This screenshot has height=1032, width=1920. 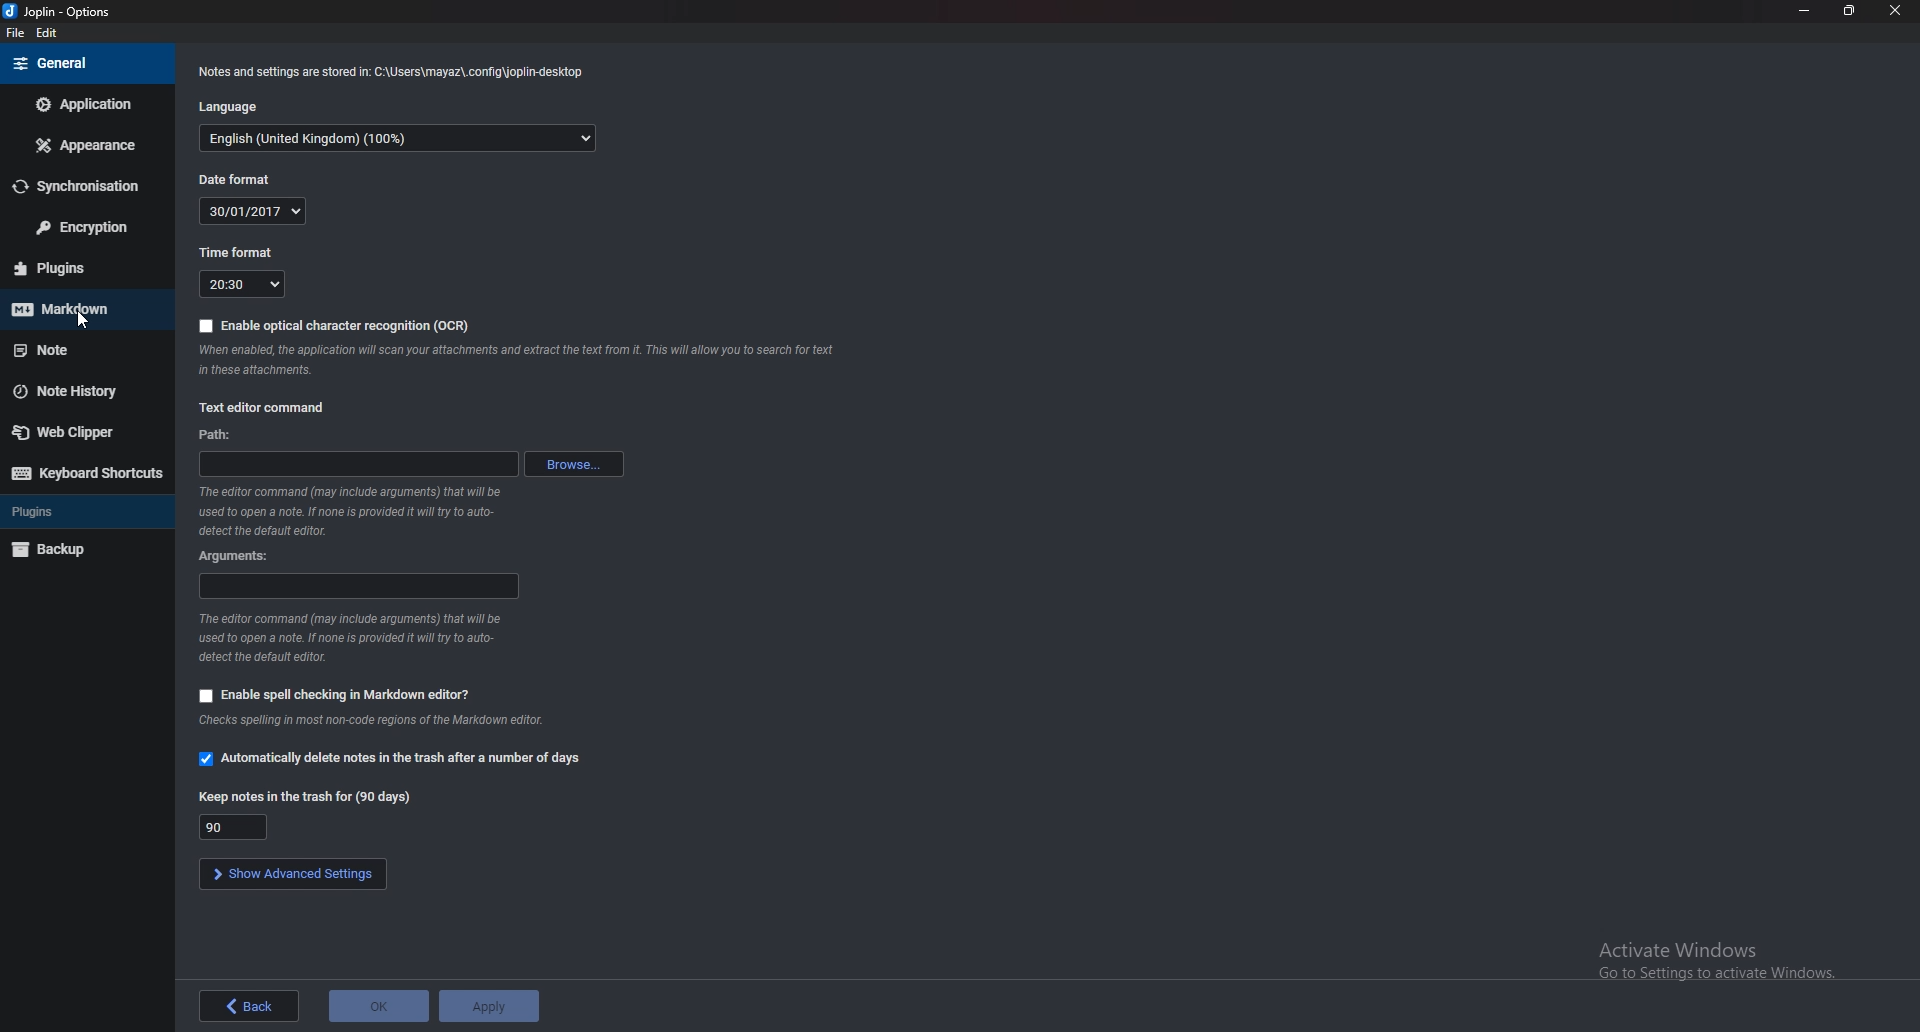 What do you see at coordinates (91, 104) in the screenshot?
I see `Application` at bounding box center [91, 104].